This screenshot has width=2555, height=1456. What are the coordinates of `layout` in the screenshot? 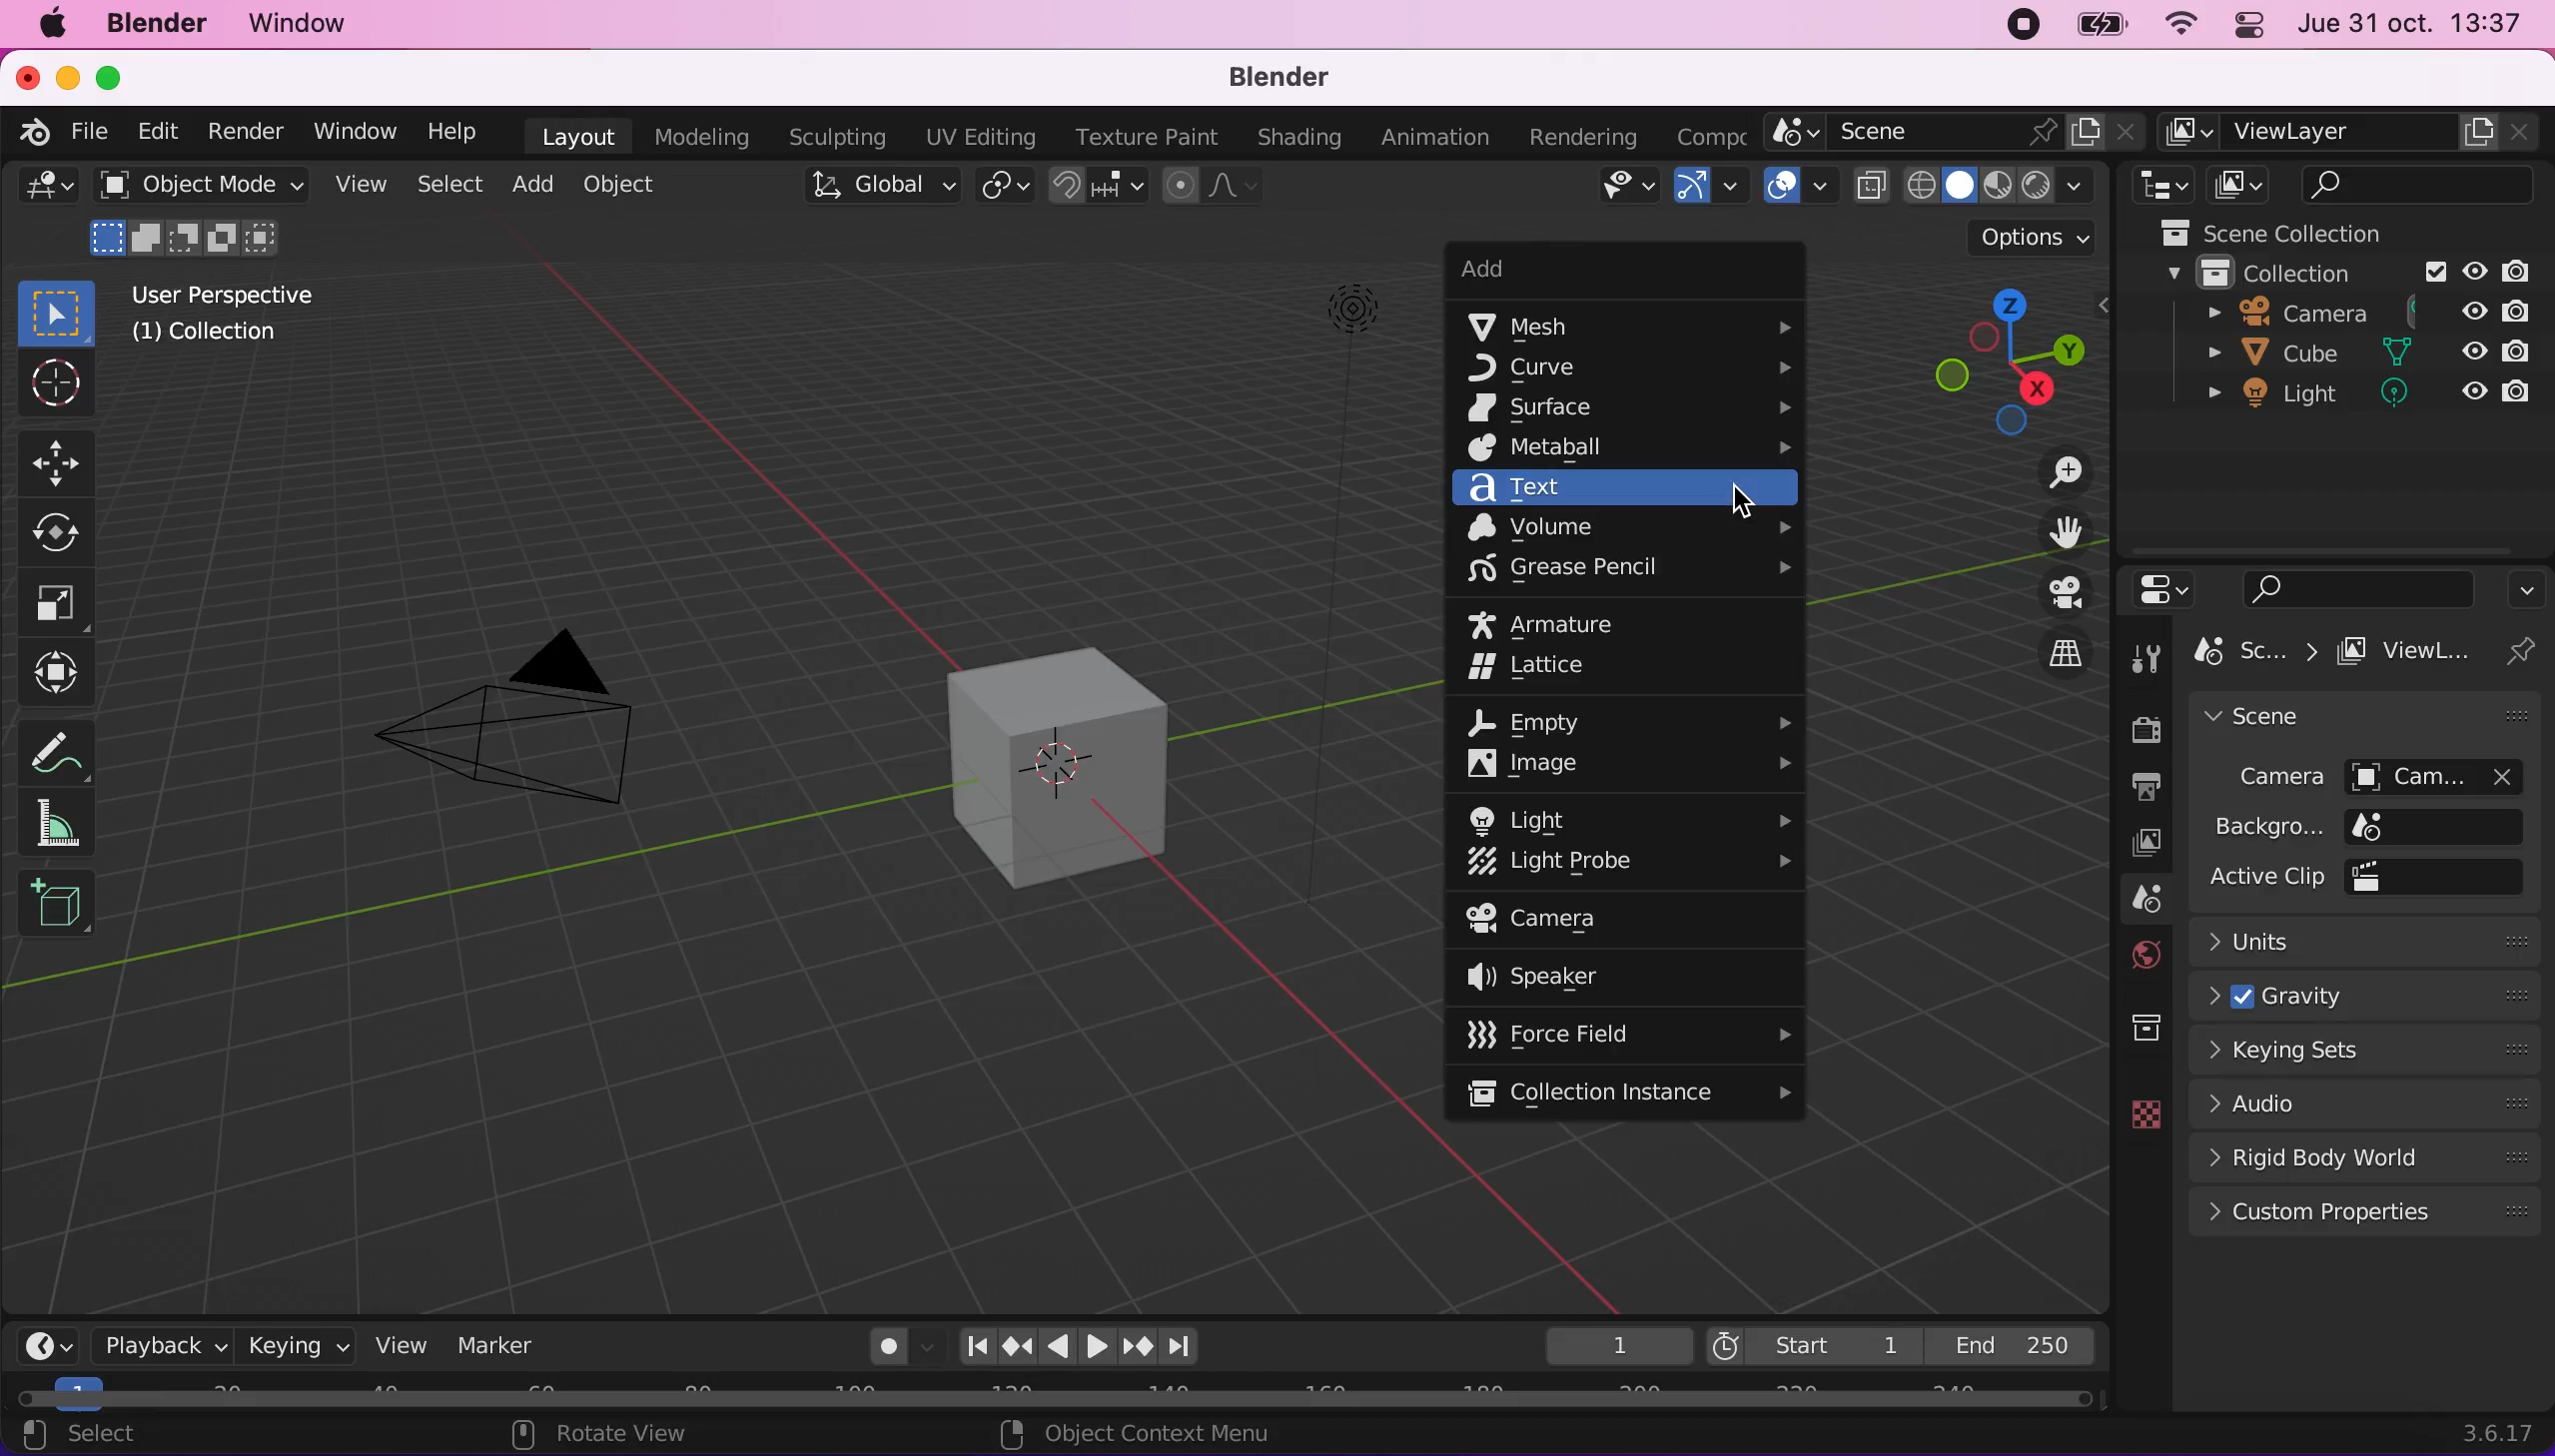 It's located at (573, 135).